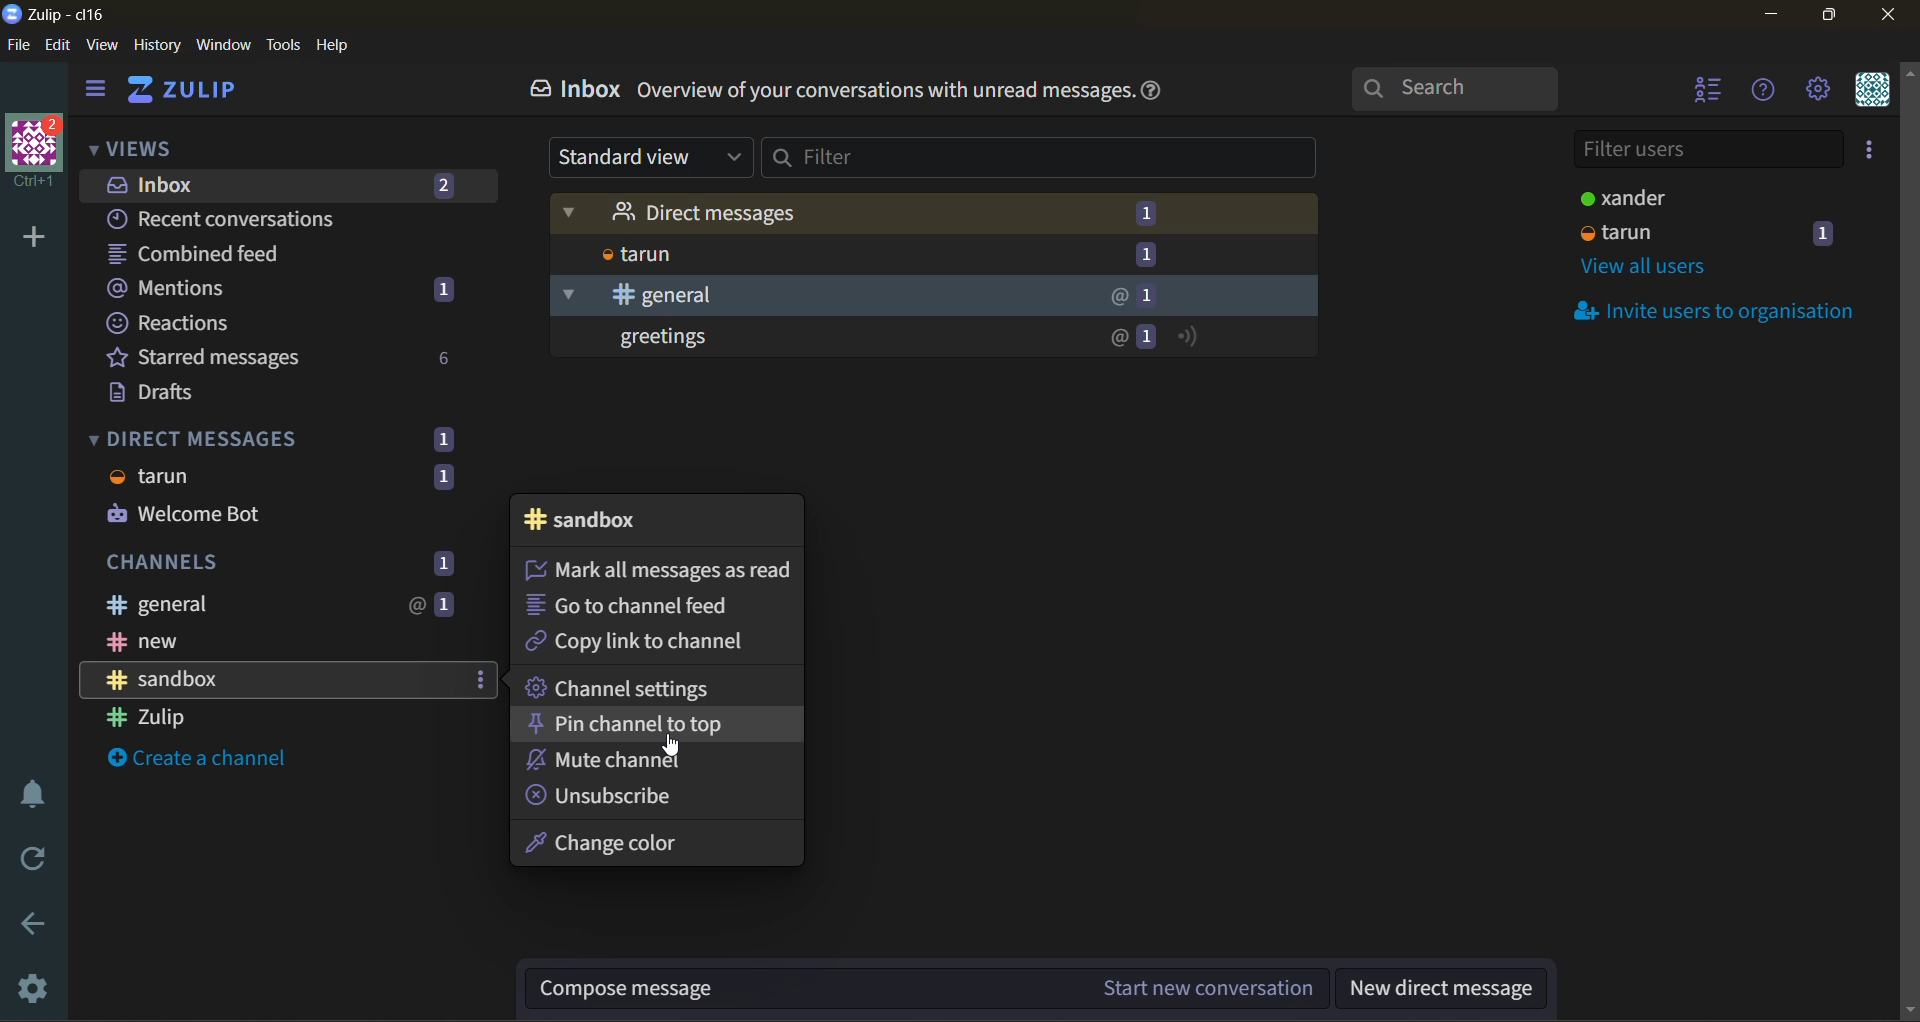 The image size is (1920, 1022). I want to click on window, so click(227, 45).